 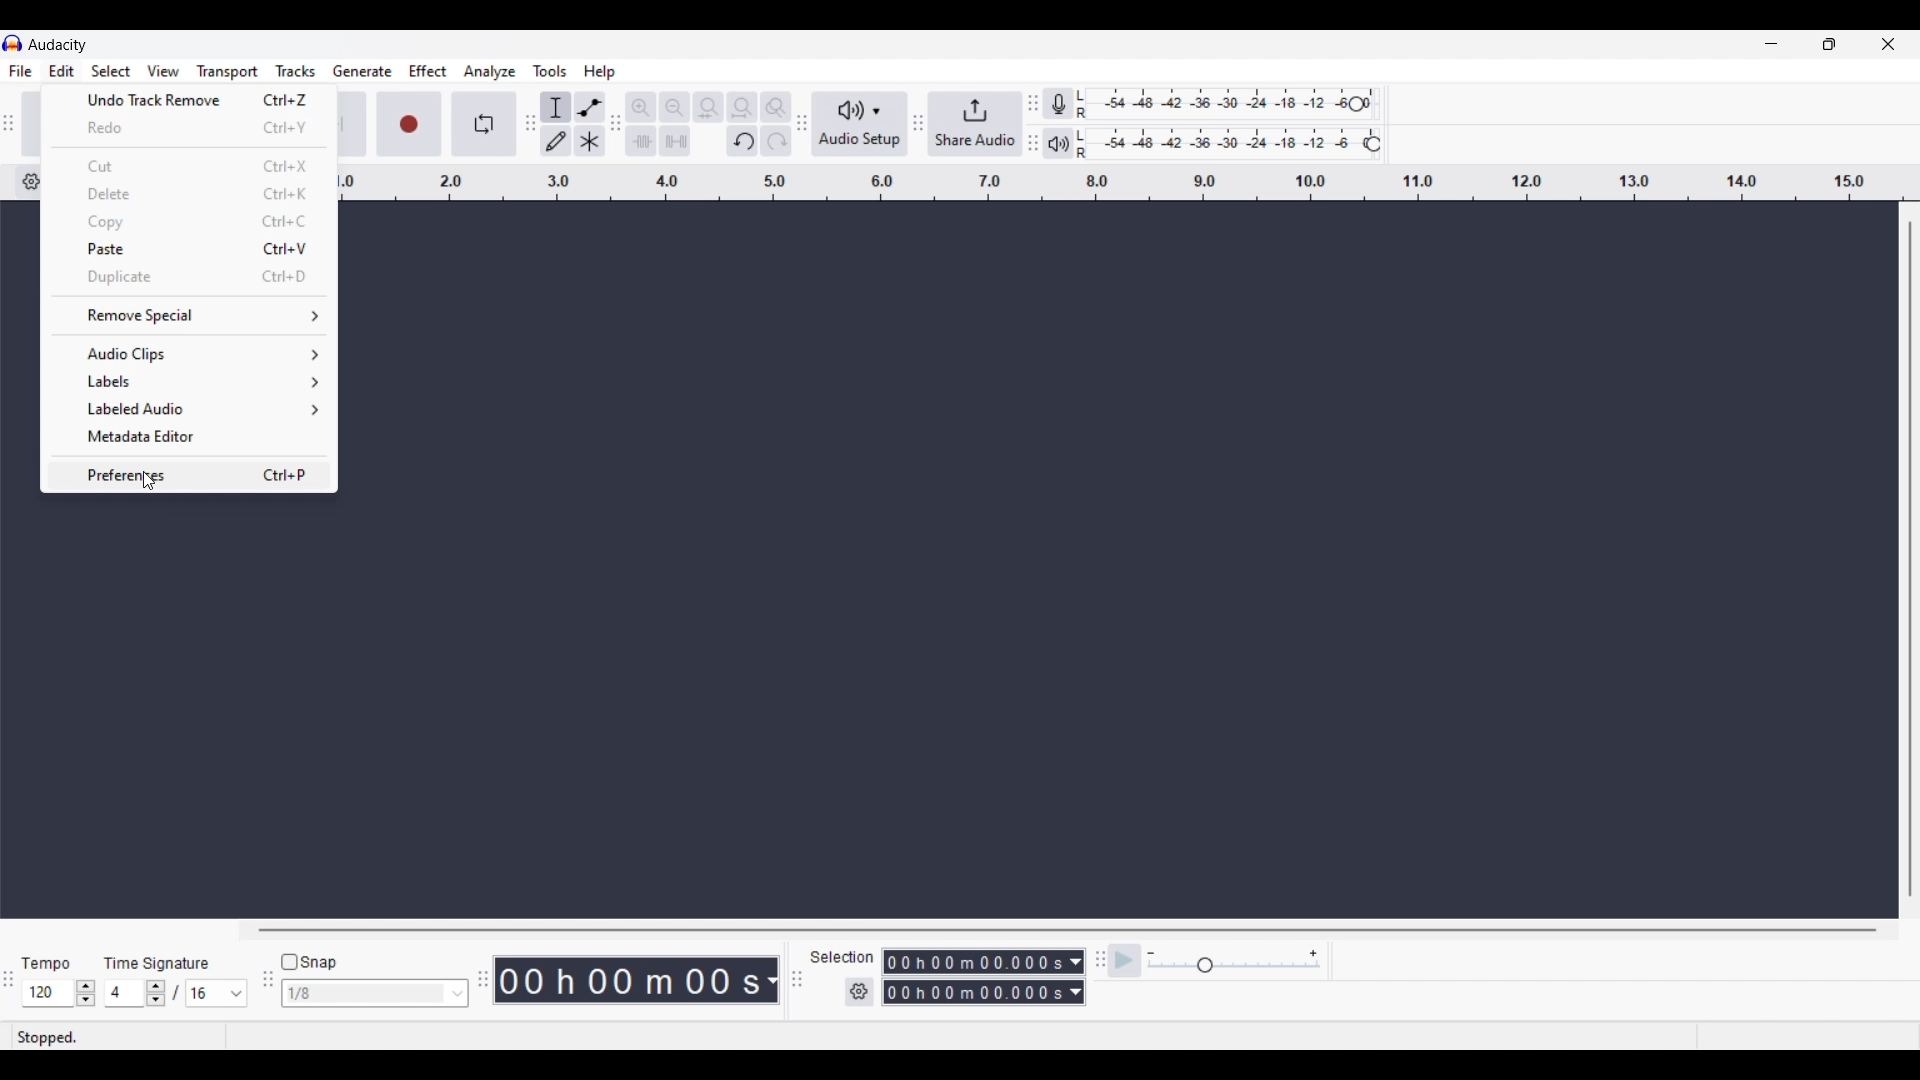 What do you see at coordinates (775, 107) in the screenshot?
I see `Zoom toggle` at bounding box center [775, 107].